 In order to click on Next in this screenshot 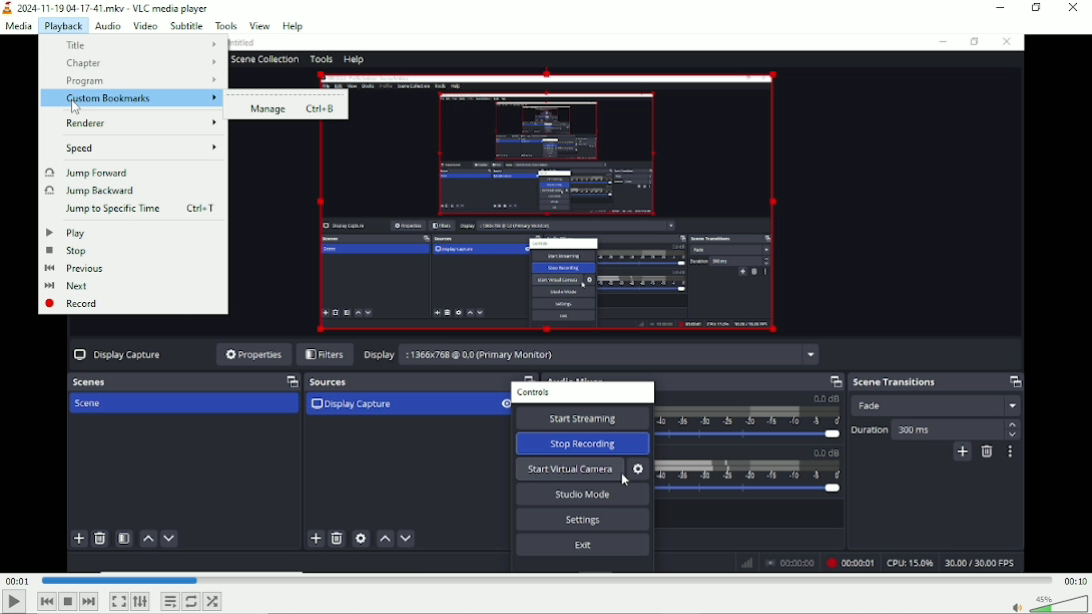, I will do `click(88, 601)`.